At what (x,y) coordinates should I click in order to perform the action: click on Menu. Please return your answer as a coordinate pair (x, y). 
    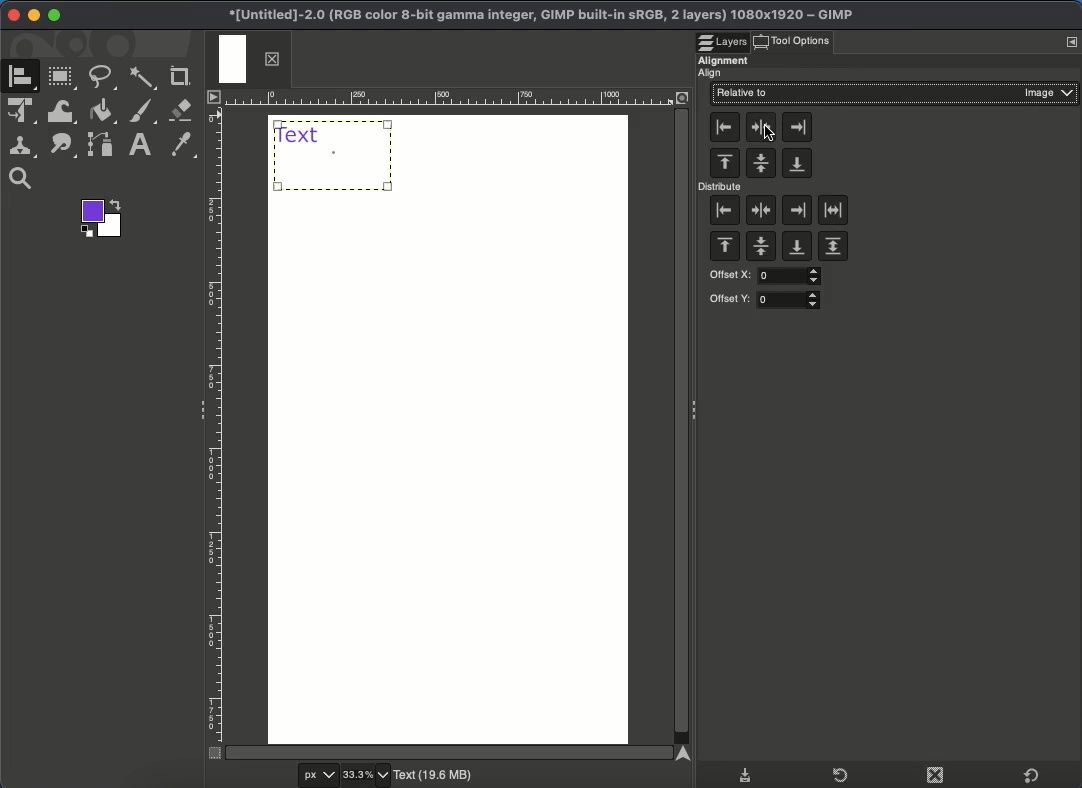
    Looking at the image, I should click on (212, 96).